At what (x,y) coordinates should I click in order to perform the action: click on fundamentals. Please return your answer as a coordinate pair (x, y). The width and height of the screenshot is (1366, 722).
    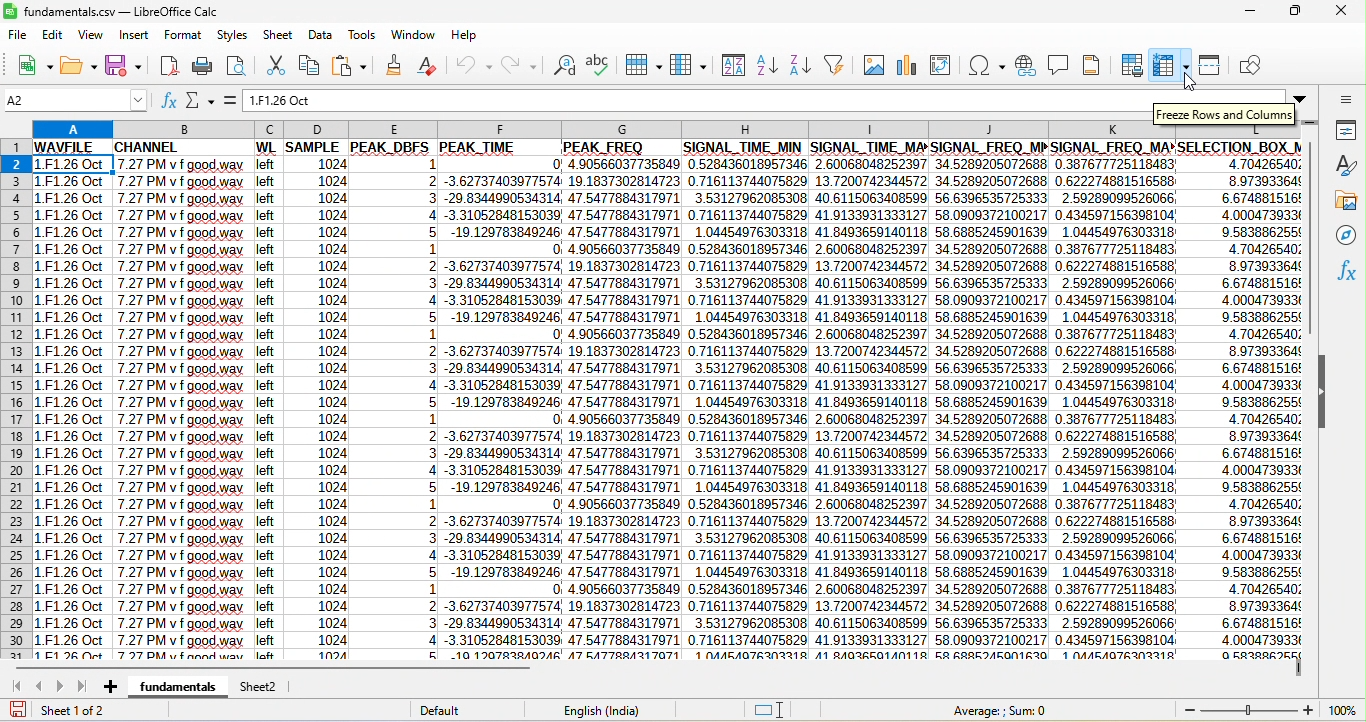
    Looking at the image, I should click on (181, 687).